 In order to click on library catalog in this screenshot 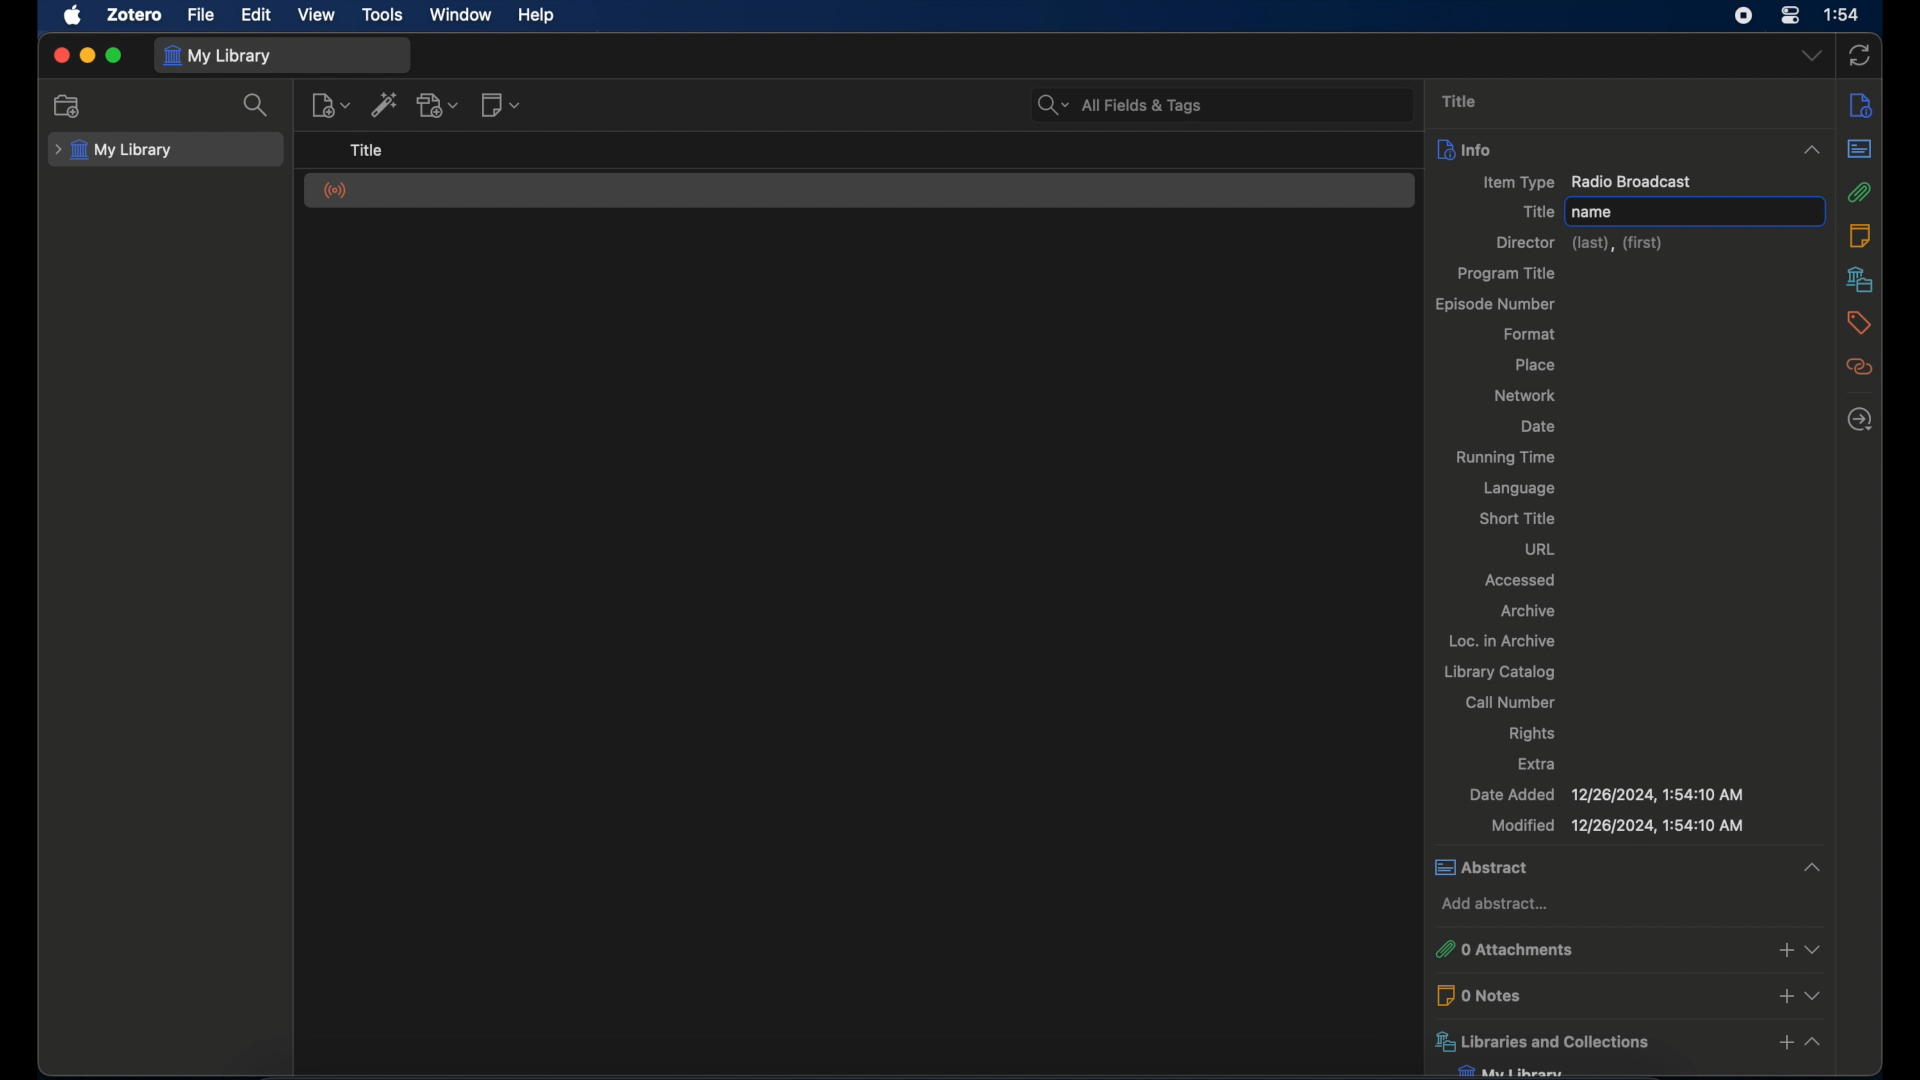, I will do `click(1500, 673)`.